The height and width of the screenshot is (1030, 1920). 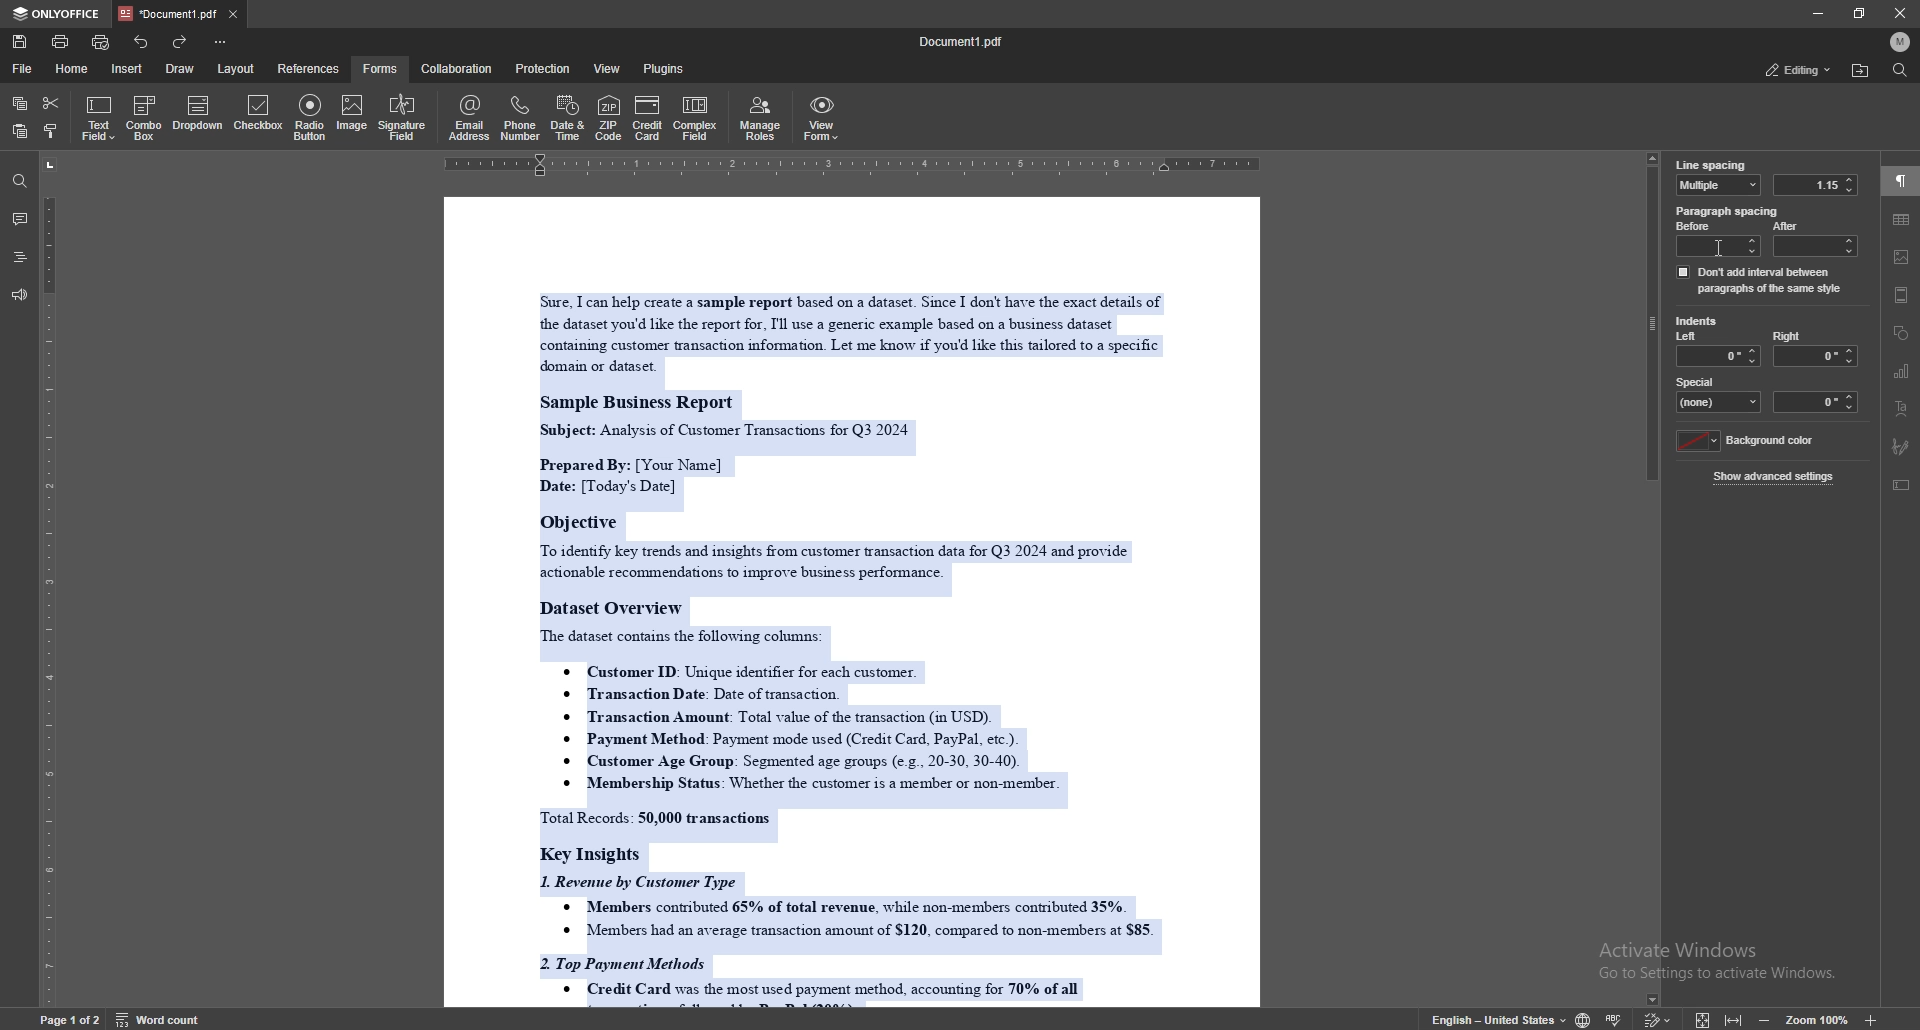 I want to click on close, so click(x=1900, y=13).